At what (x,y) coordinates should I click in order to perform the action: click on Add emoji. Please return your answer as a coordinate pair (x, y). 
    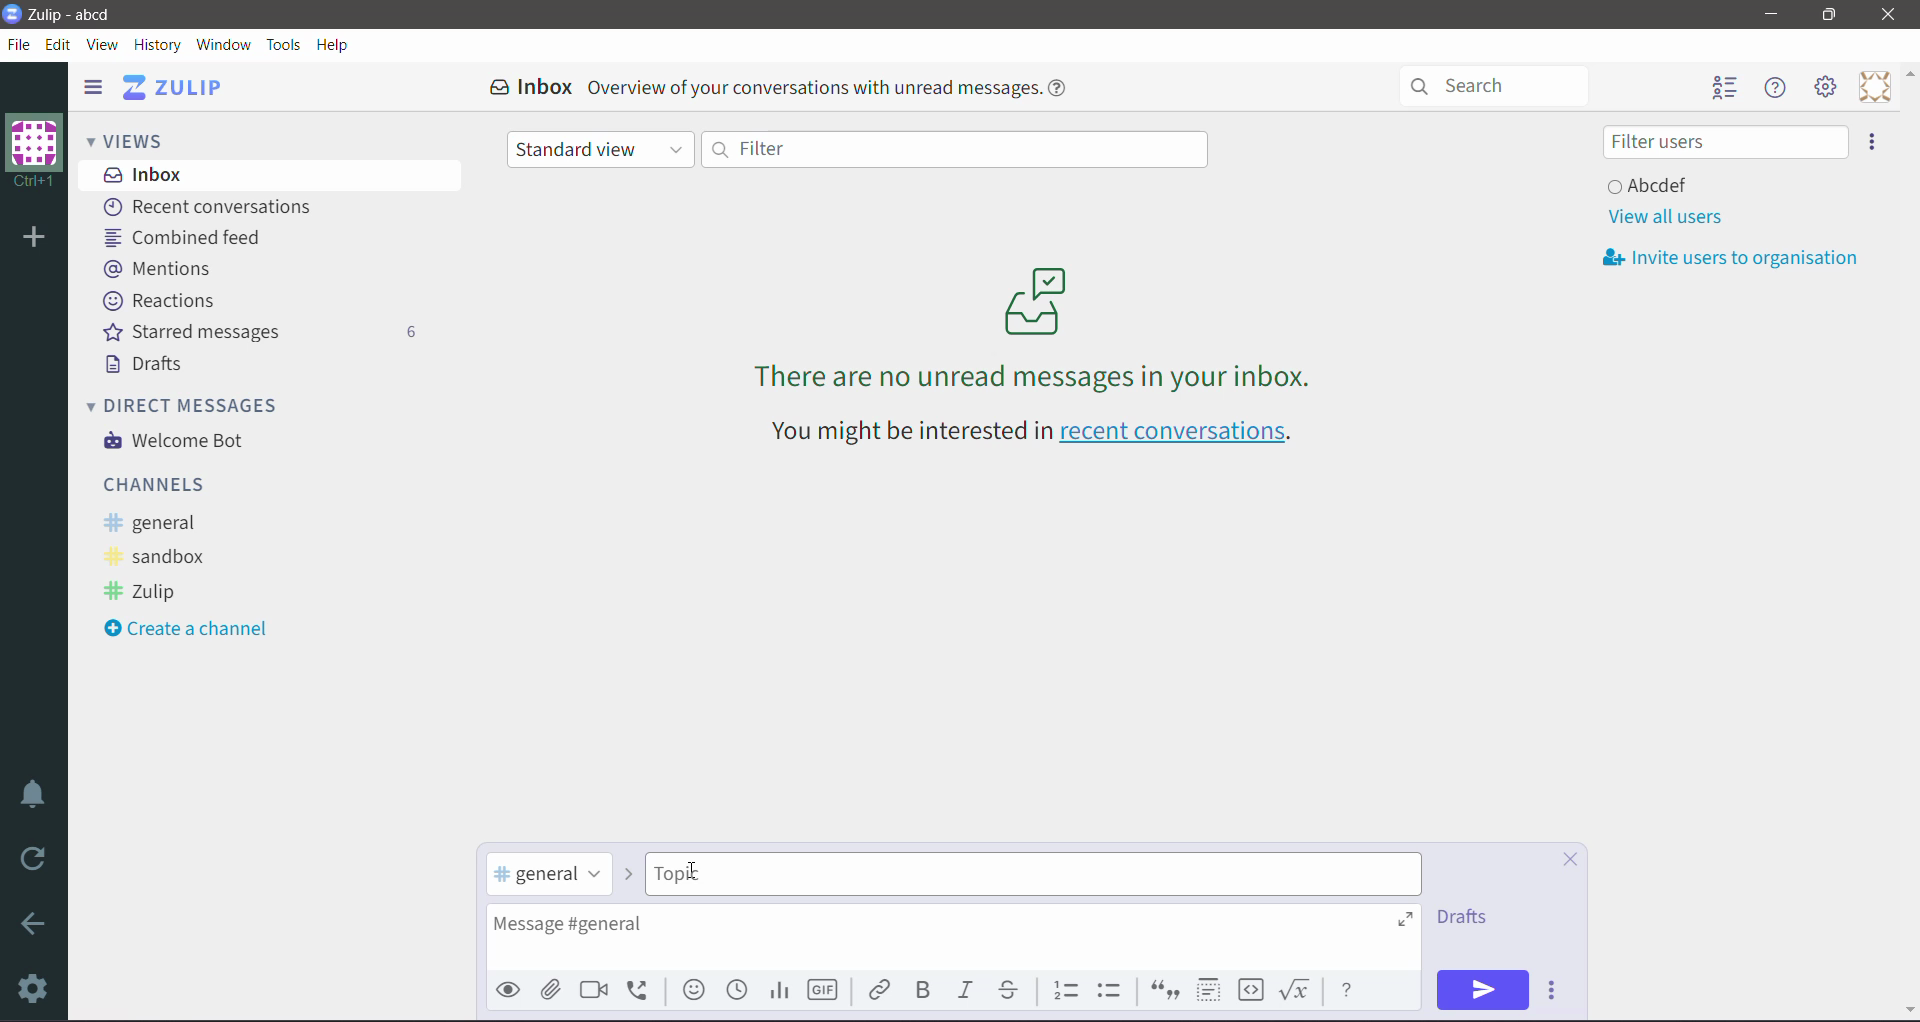
    Looking at the image, I should click on (694, 990).